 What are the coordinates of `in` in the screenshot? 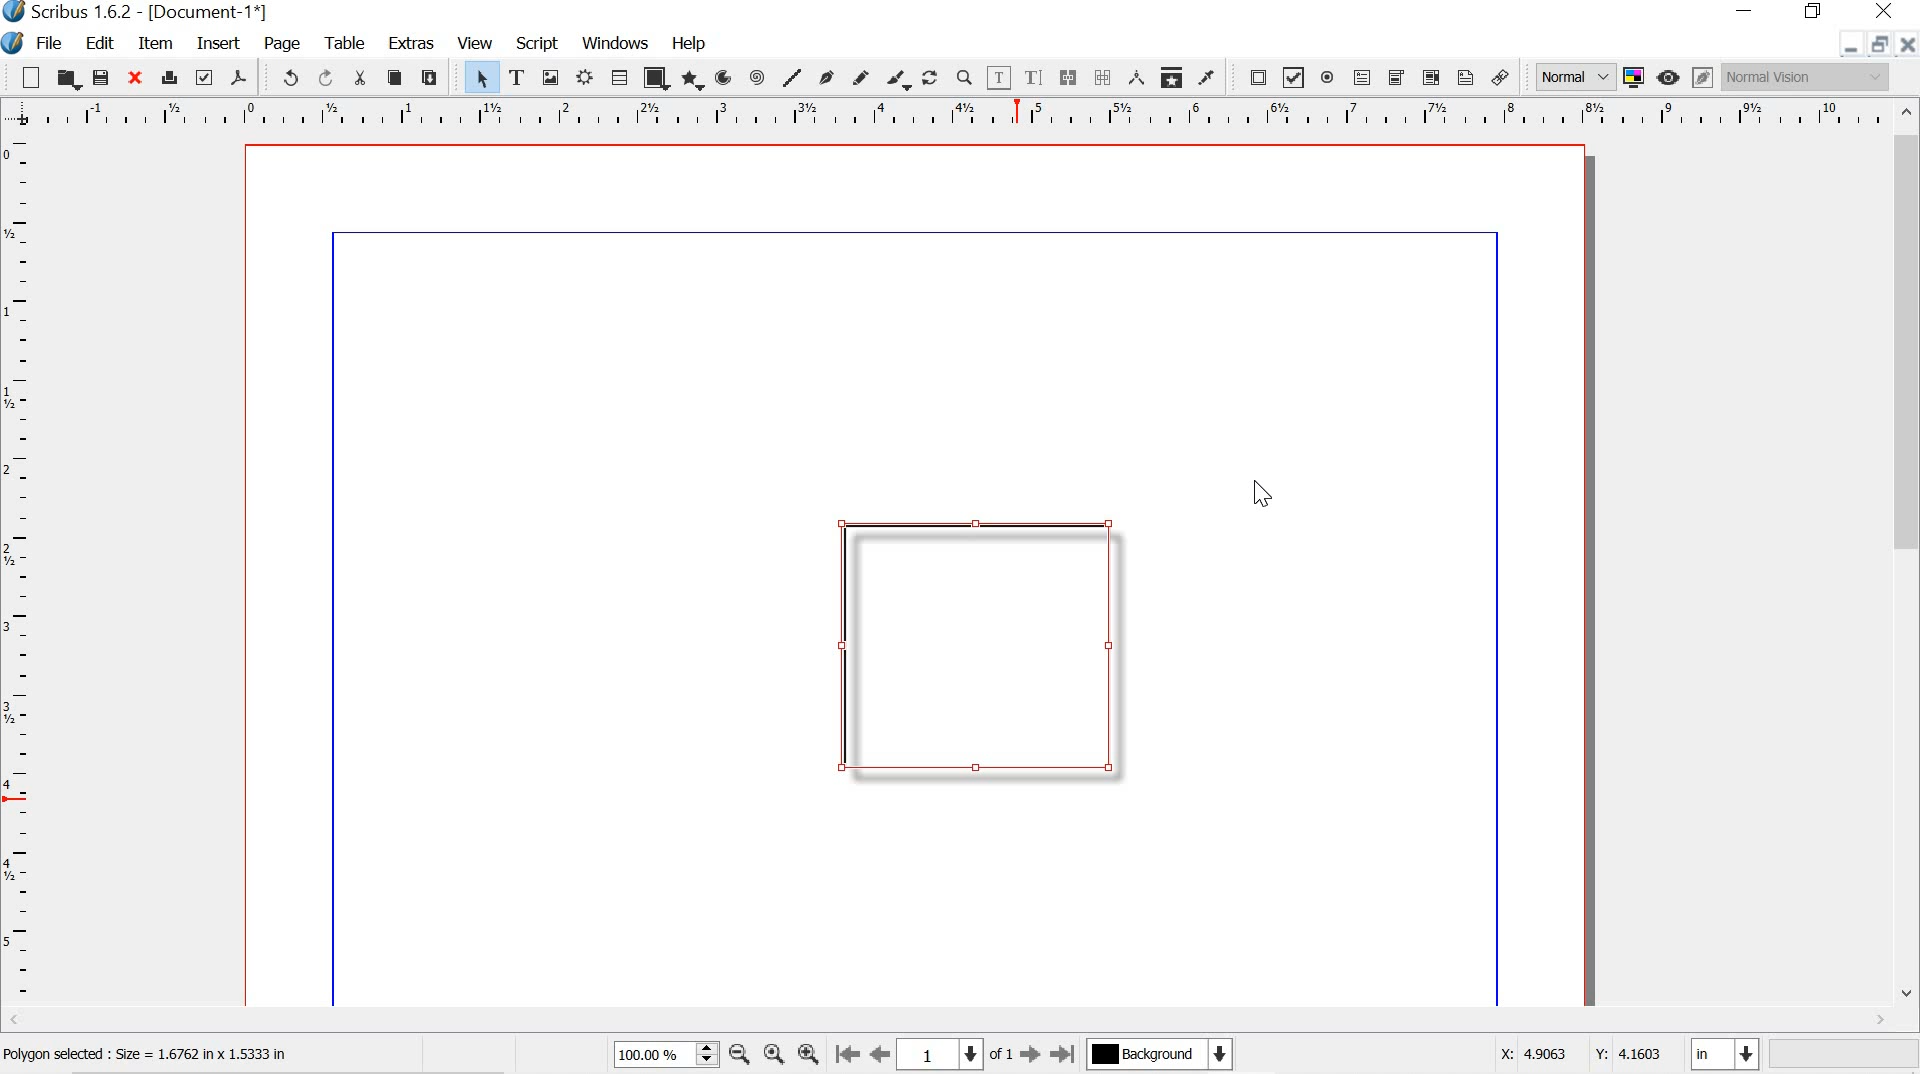 It's located at (1727, 1056).